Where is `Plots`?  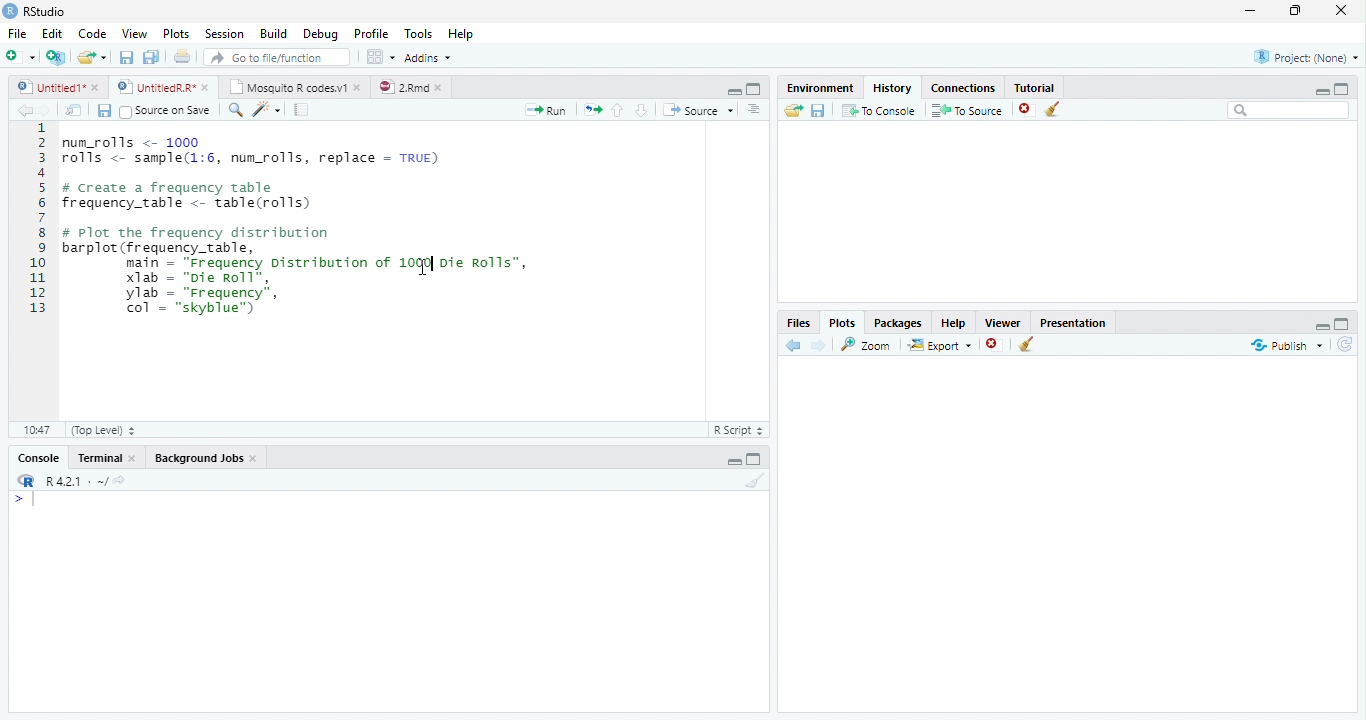
Plots is located at coordinates (843, 321).